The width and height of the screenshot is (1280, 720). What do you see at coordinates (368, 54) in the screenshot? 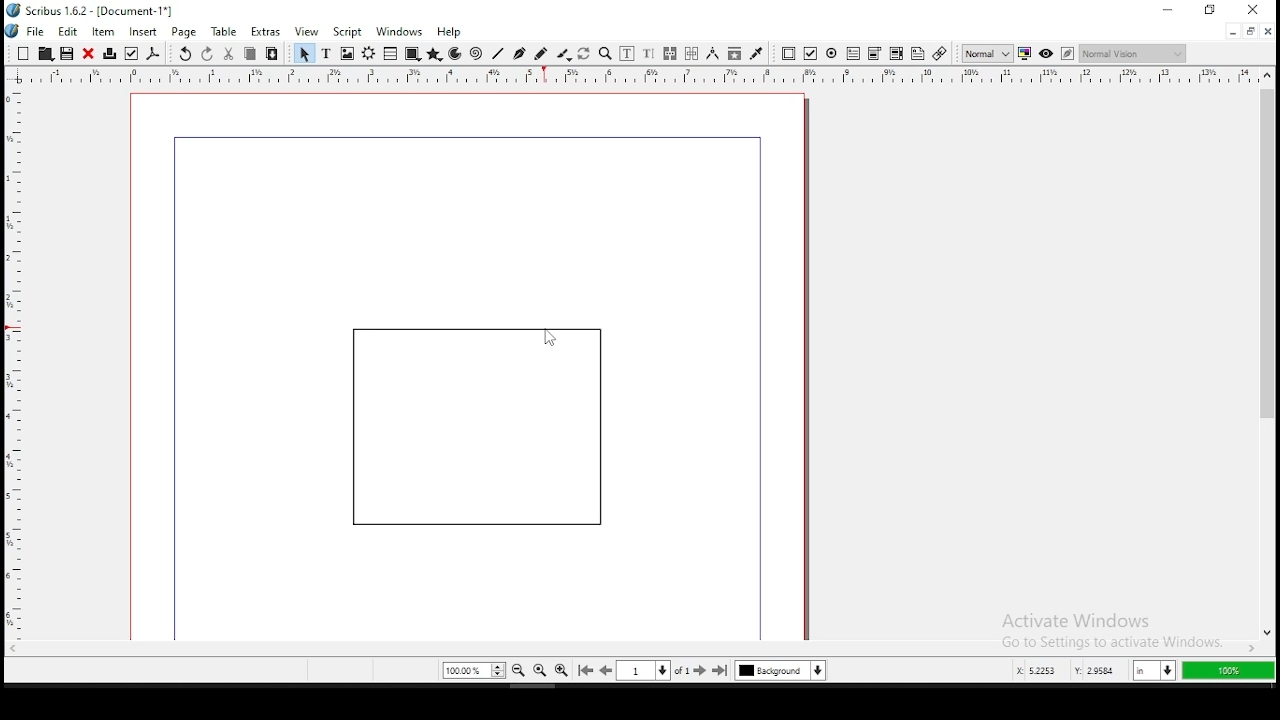
I see `render frame` at bounding box center [368, 54].